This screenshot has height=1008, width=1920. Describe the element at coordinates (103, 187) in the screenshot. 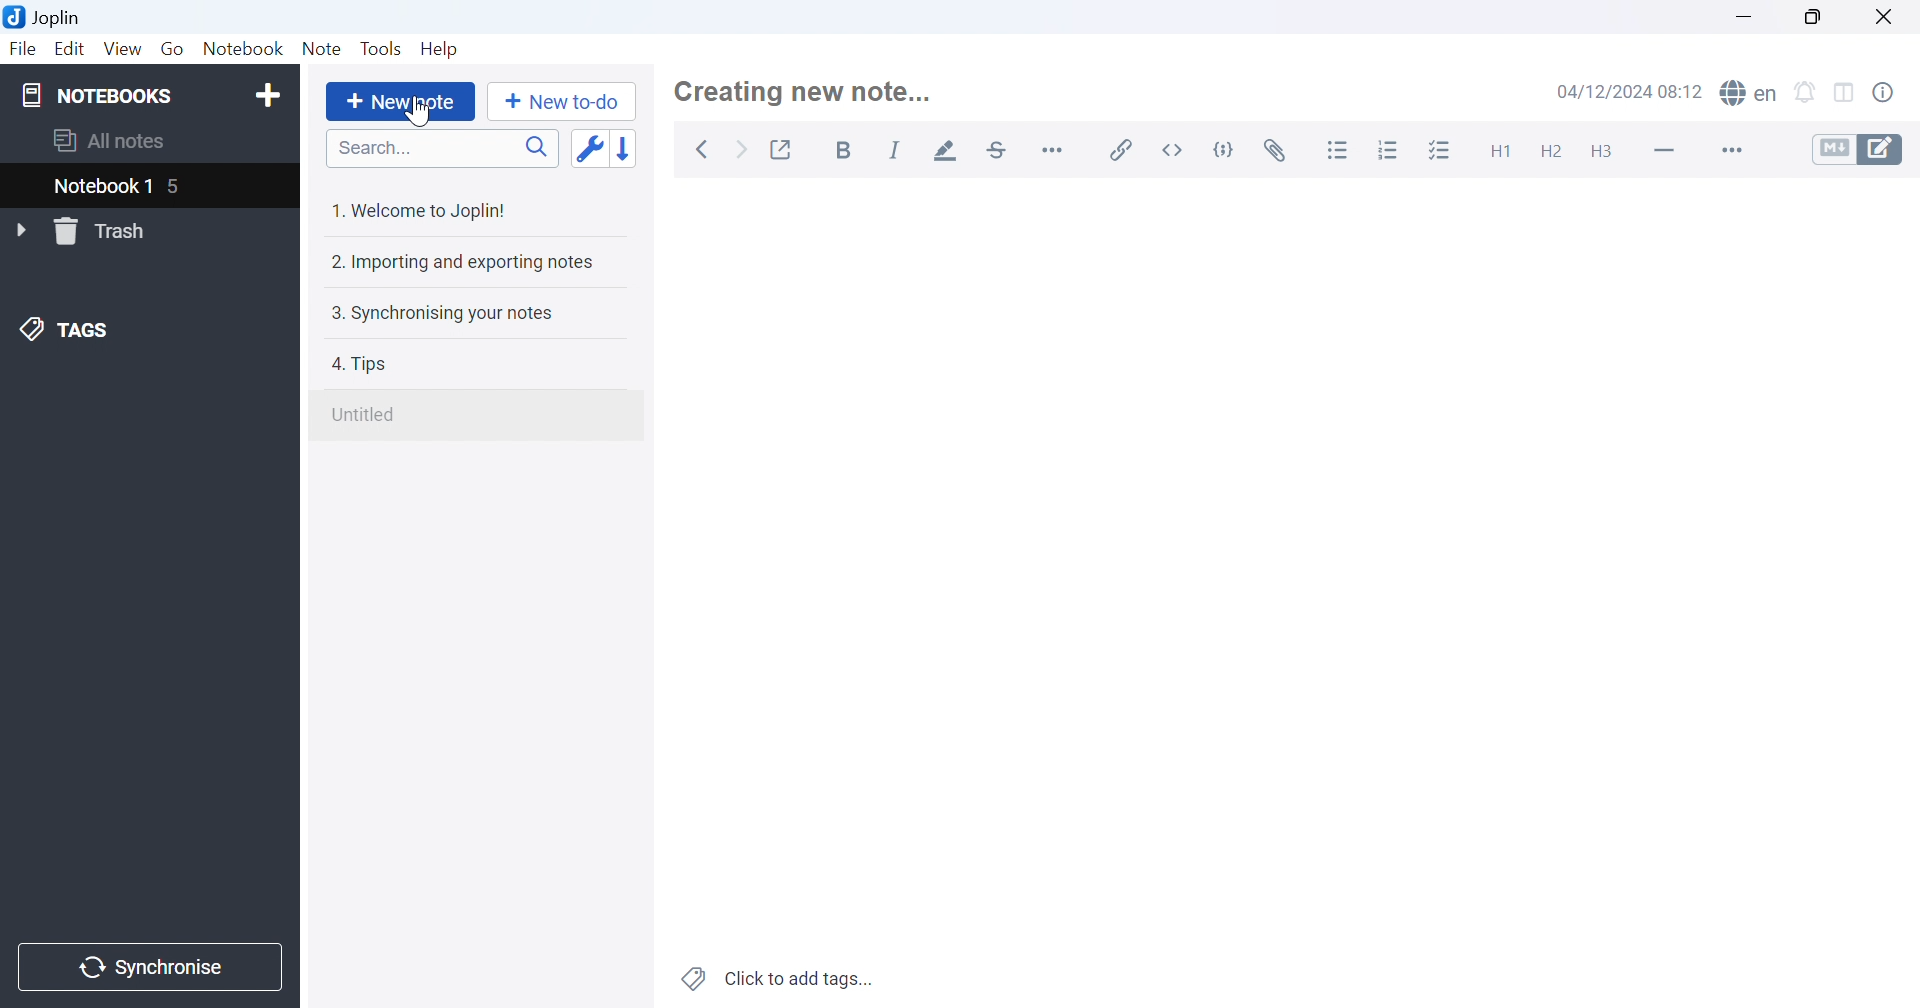

I see `Notebook 1` at that location.